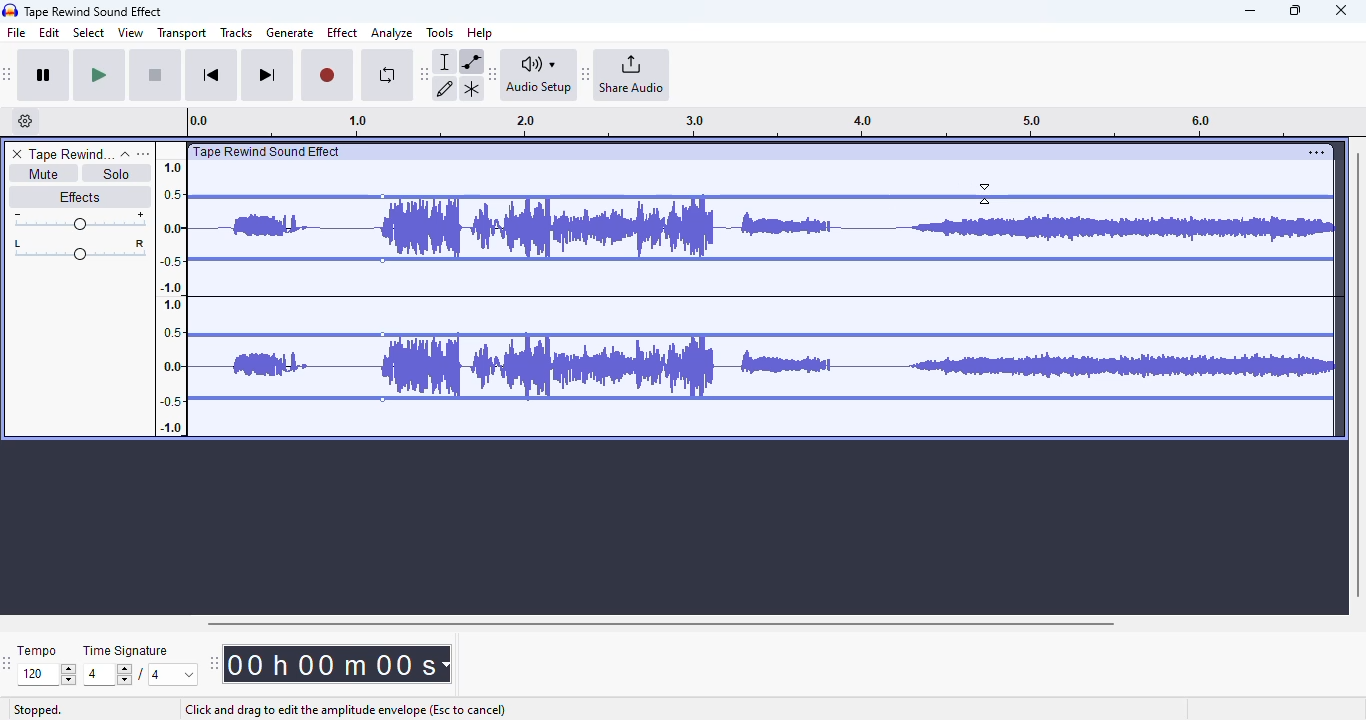 The height and width of the screenshot is (720, 1366). What do you see at coordinates (266, 76) in the screenshot?
I see `skip to end` at bounding box center [266, 76].